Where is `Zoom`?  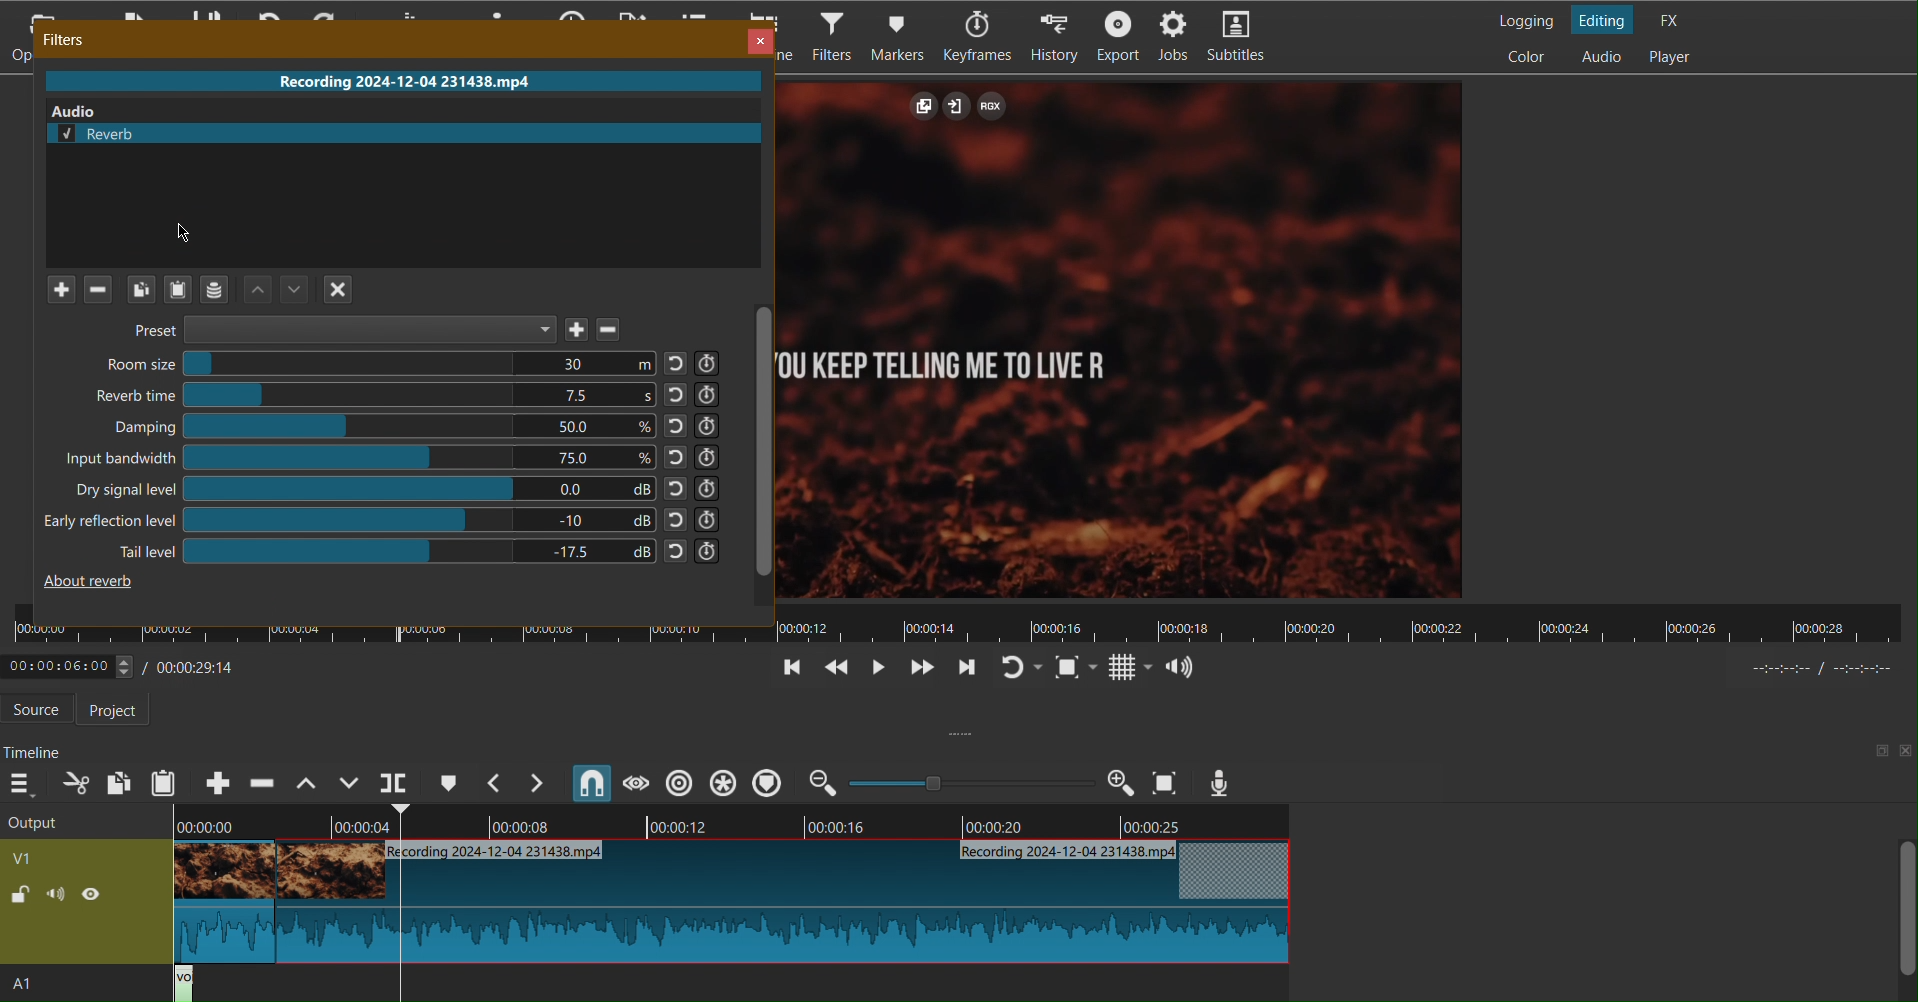
Zoom is located at coordinates (971, 782).